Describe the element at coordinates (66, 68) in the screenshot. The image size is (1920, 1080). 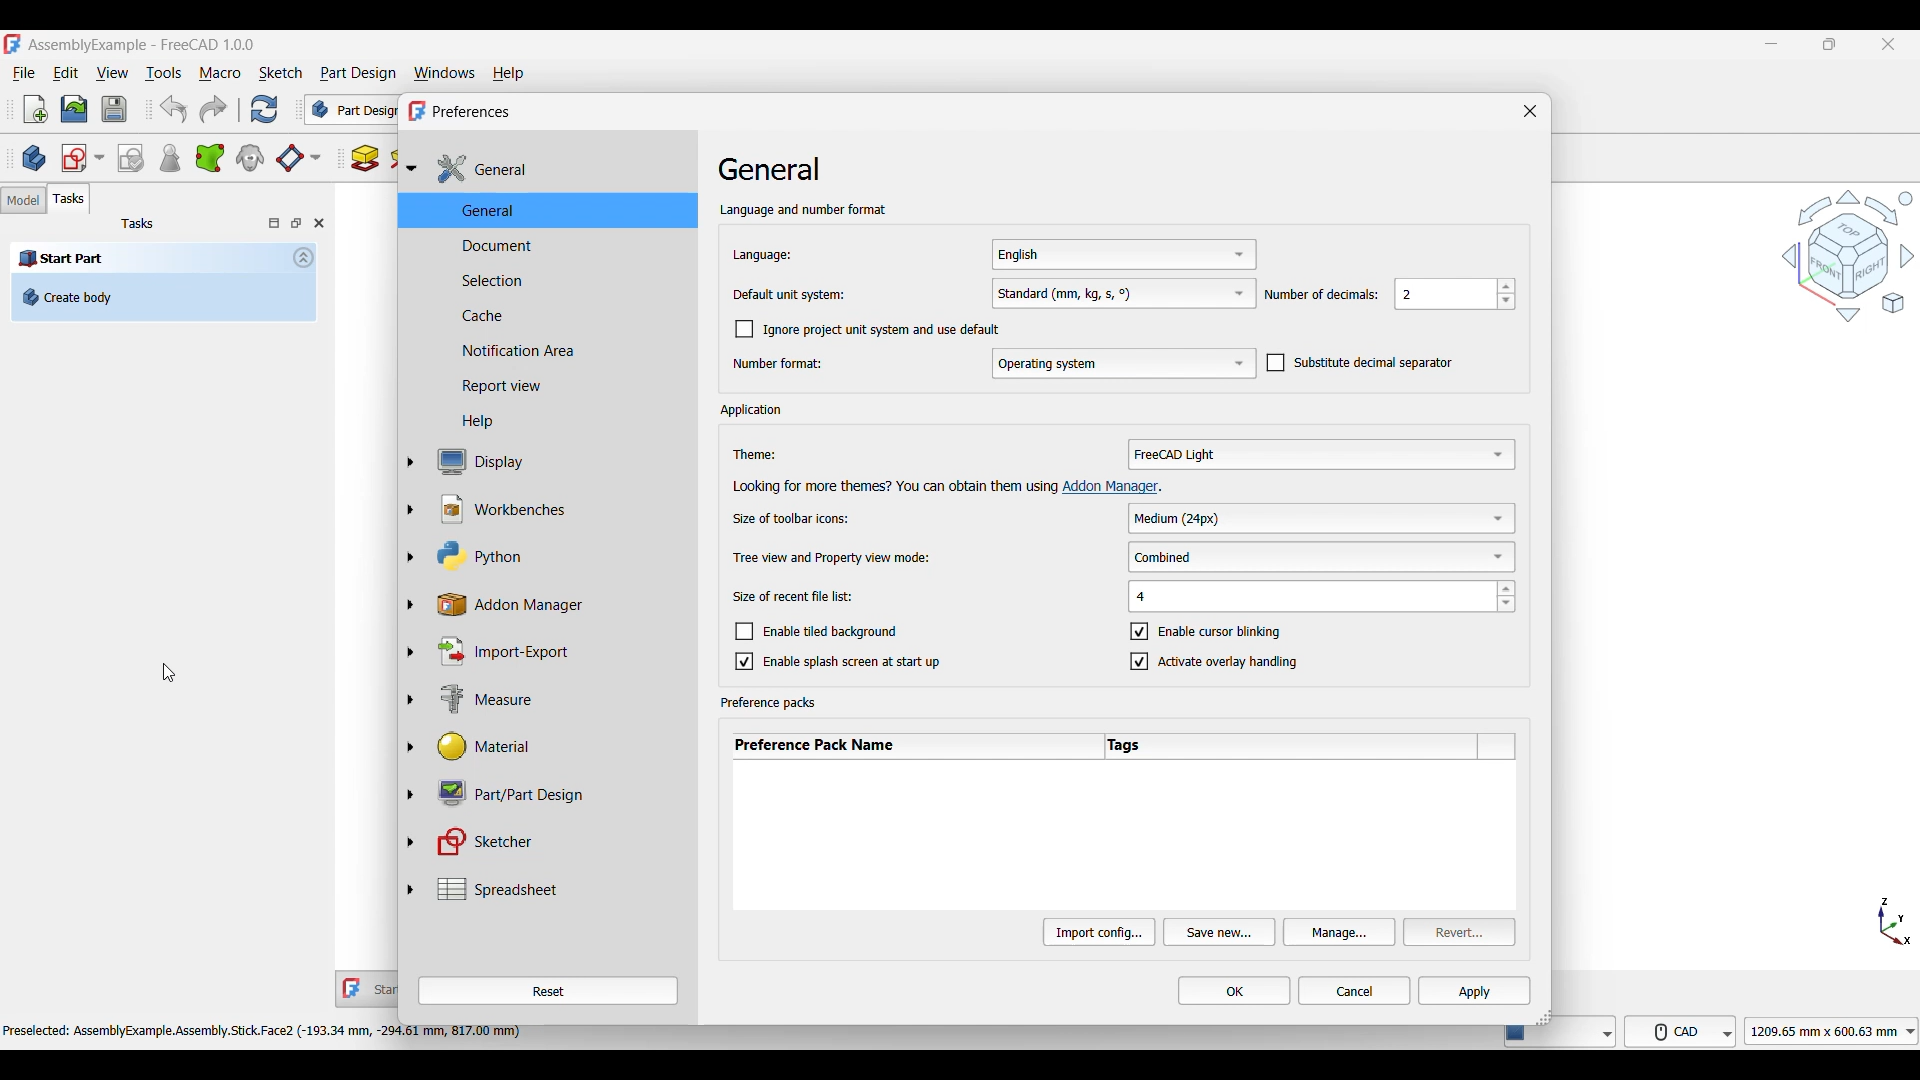
I see `Edit menu, highlighted` at that location.